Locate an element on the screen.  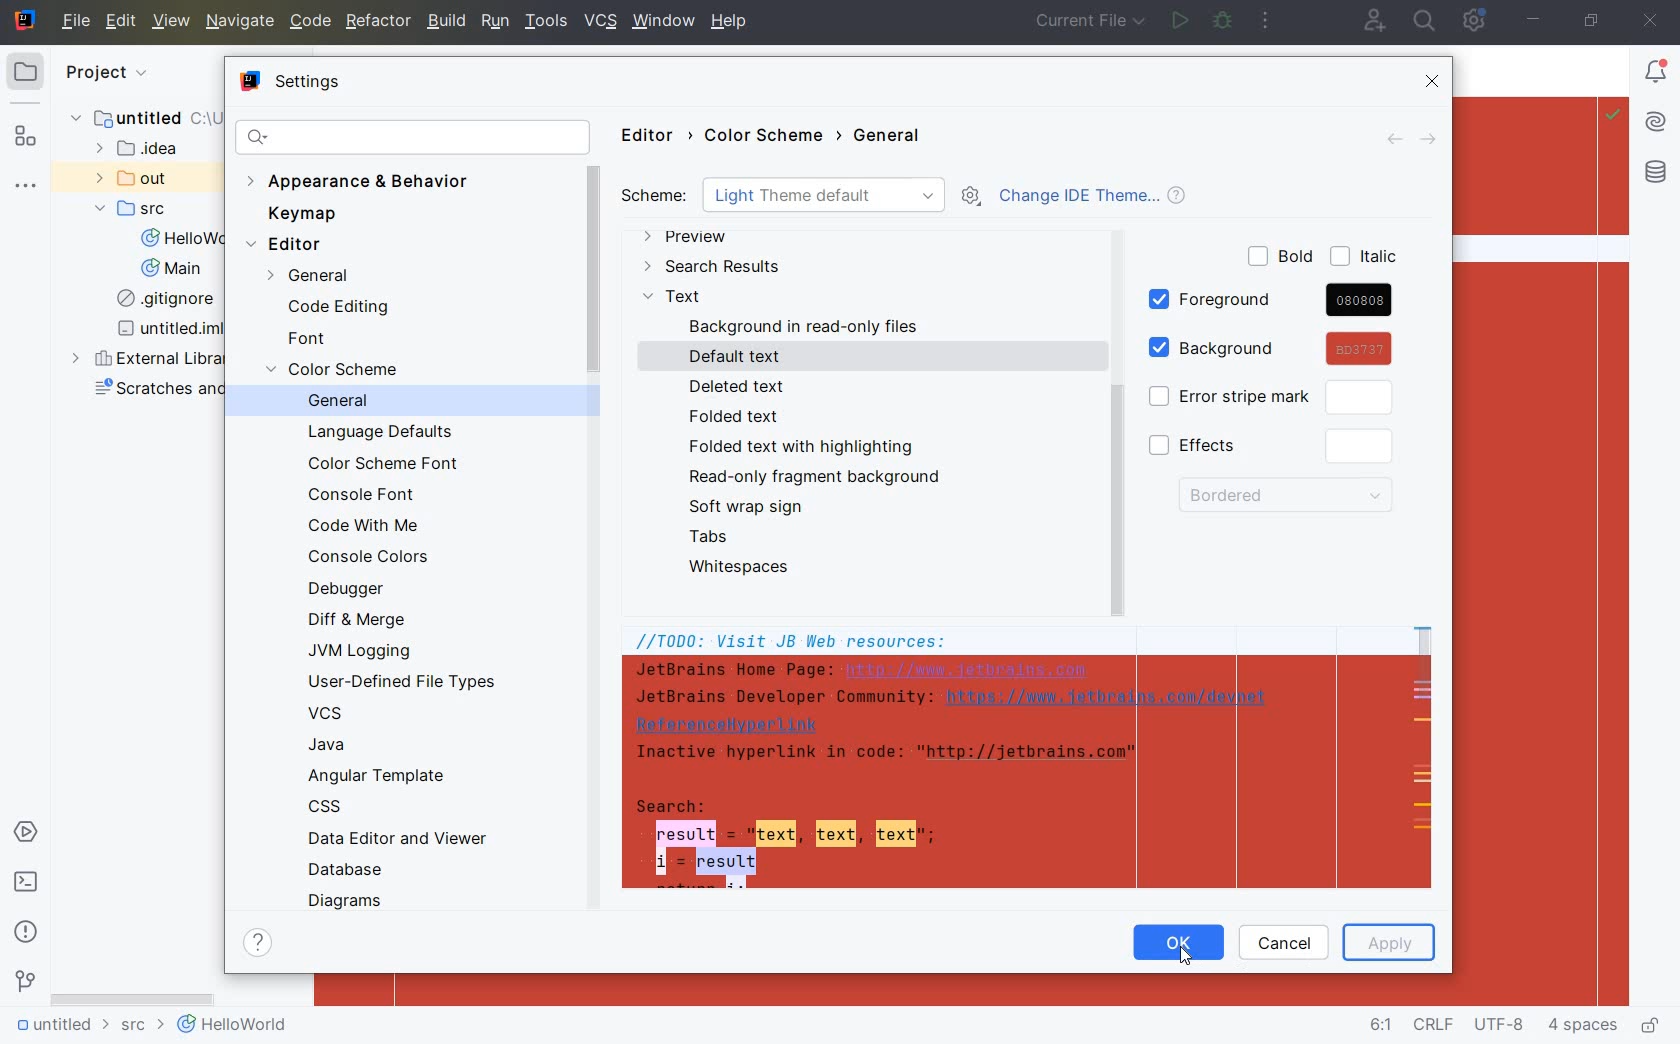
COLOR SCEME is located at coordinates (341, 371).